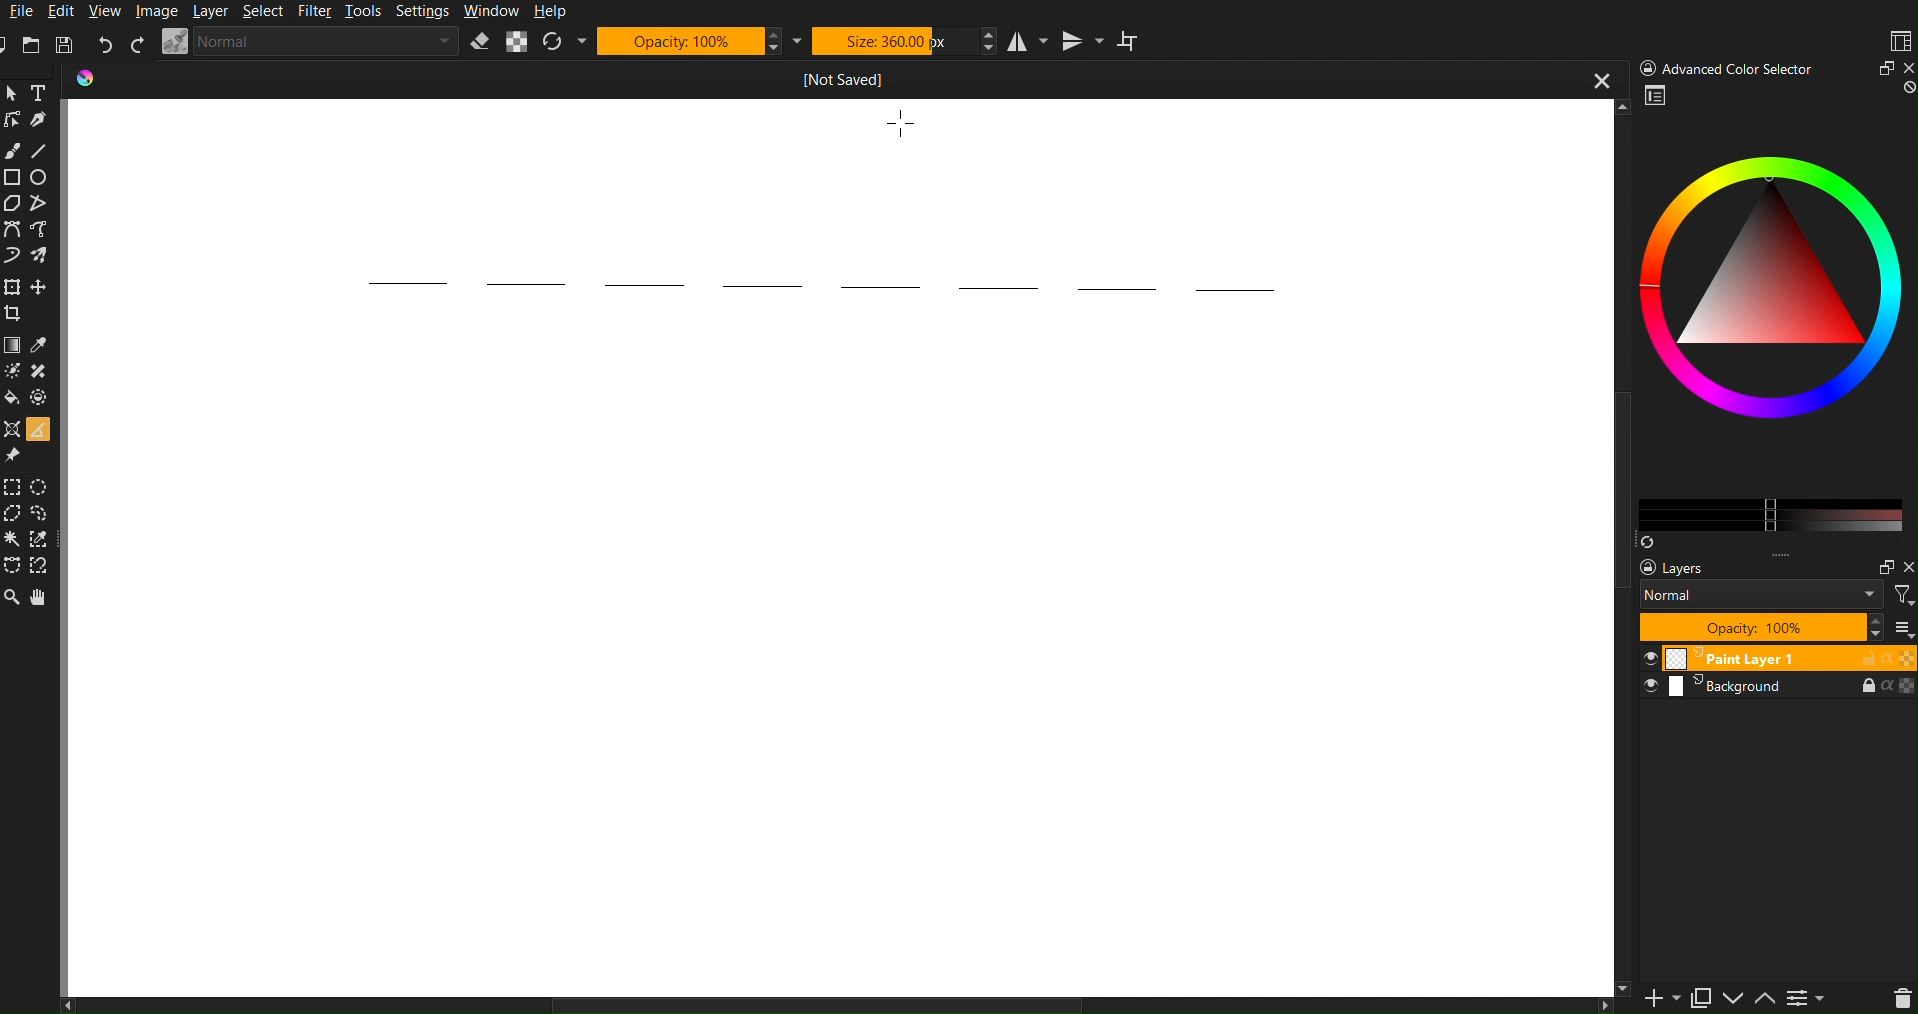 Image resolution: width=1918 pixels, height=1014 pixels. I want to click on Layer Settings, so click(1767, 598).